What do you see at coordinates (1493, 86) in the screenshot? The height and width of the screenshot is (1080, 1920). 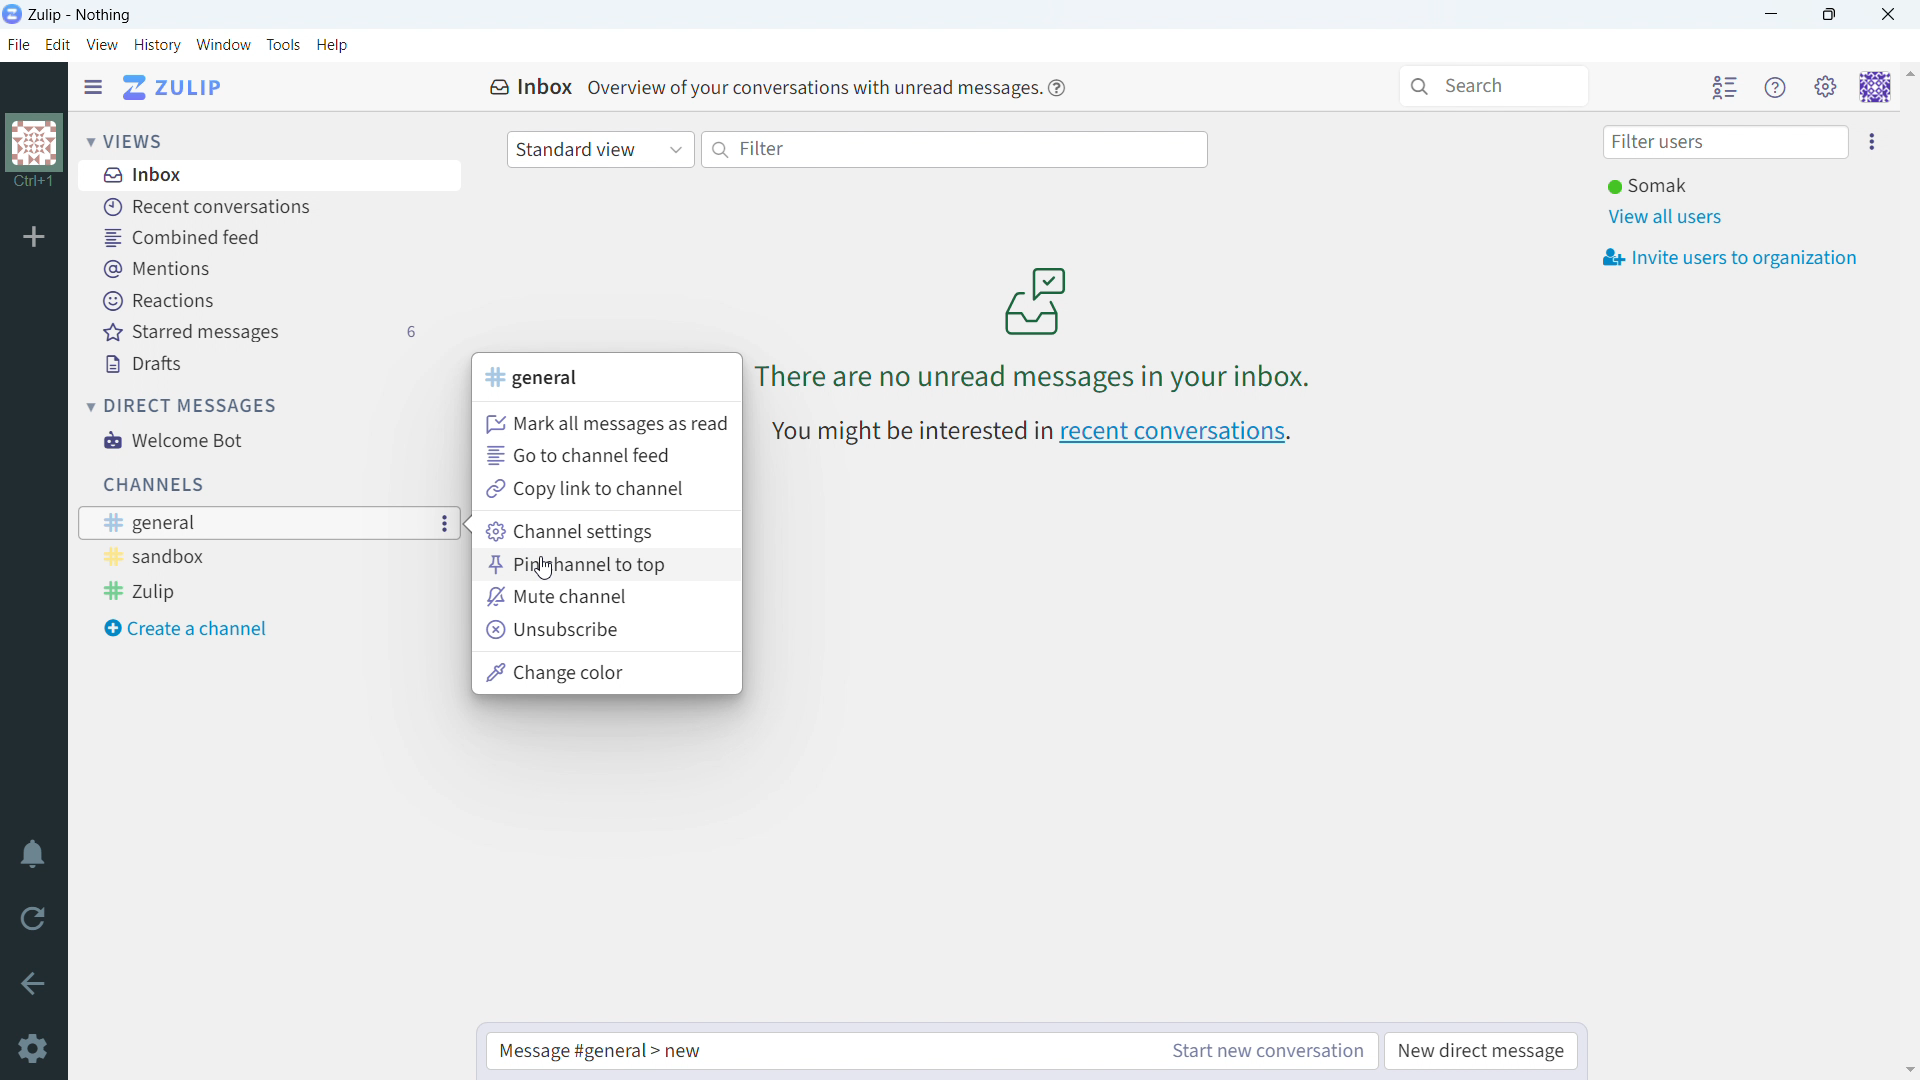 I see `search` at bounding box center [1493, 86].